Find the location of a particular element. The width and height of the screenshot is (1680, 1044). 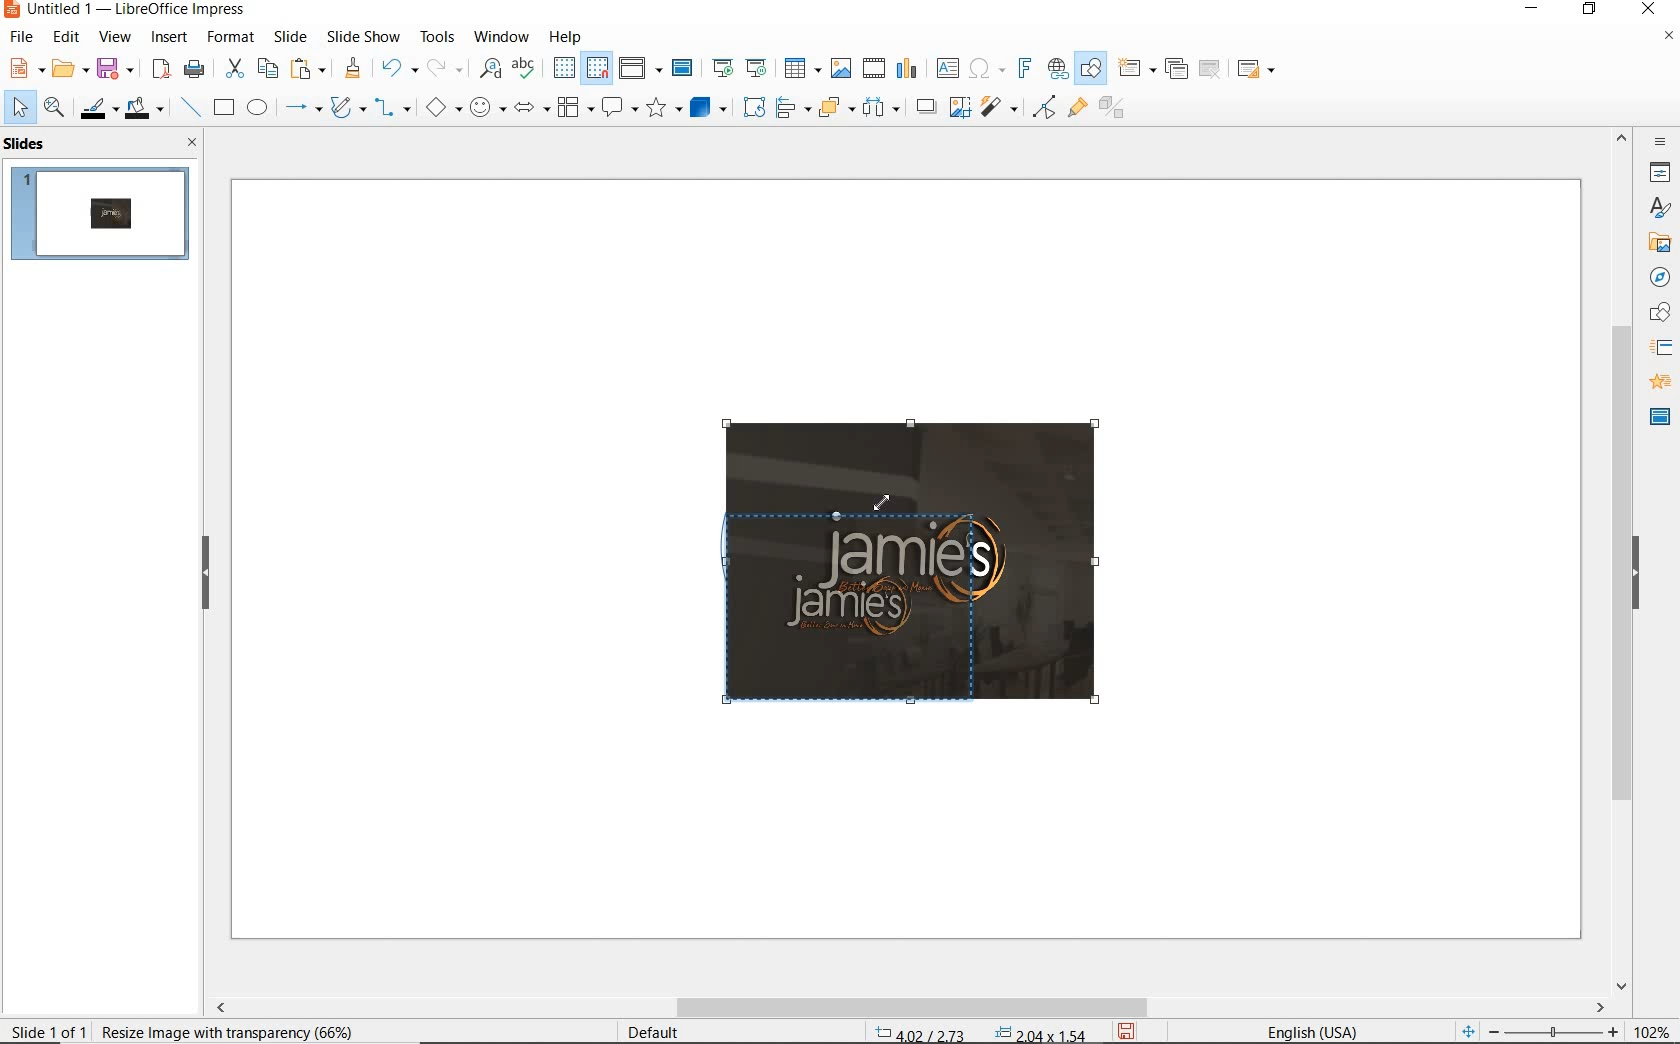

slide show is located at coordinates (362, 36).